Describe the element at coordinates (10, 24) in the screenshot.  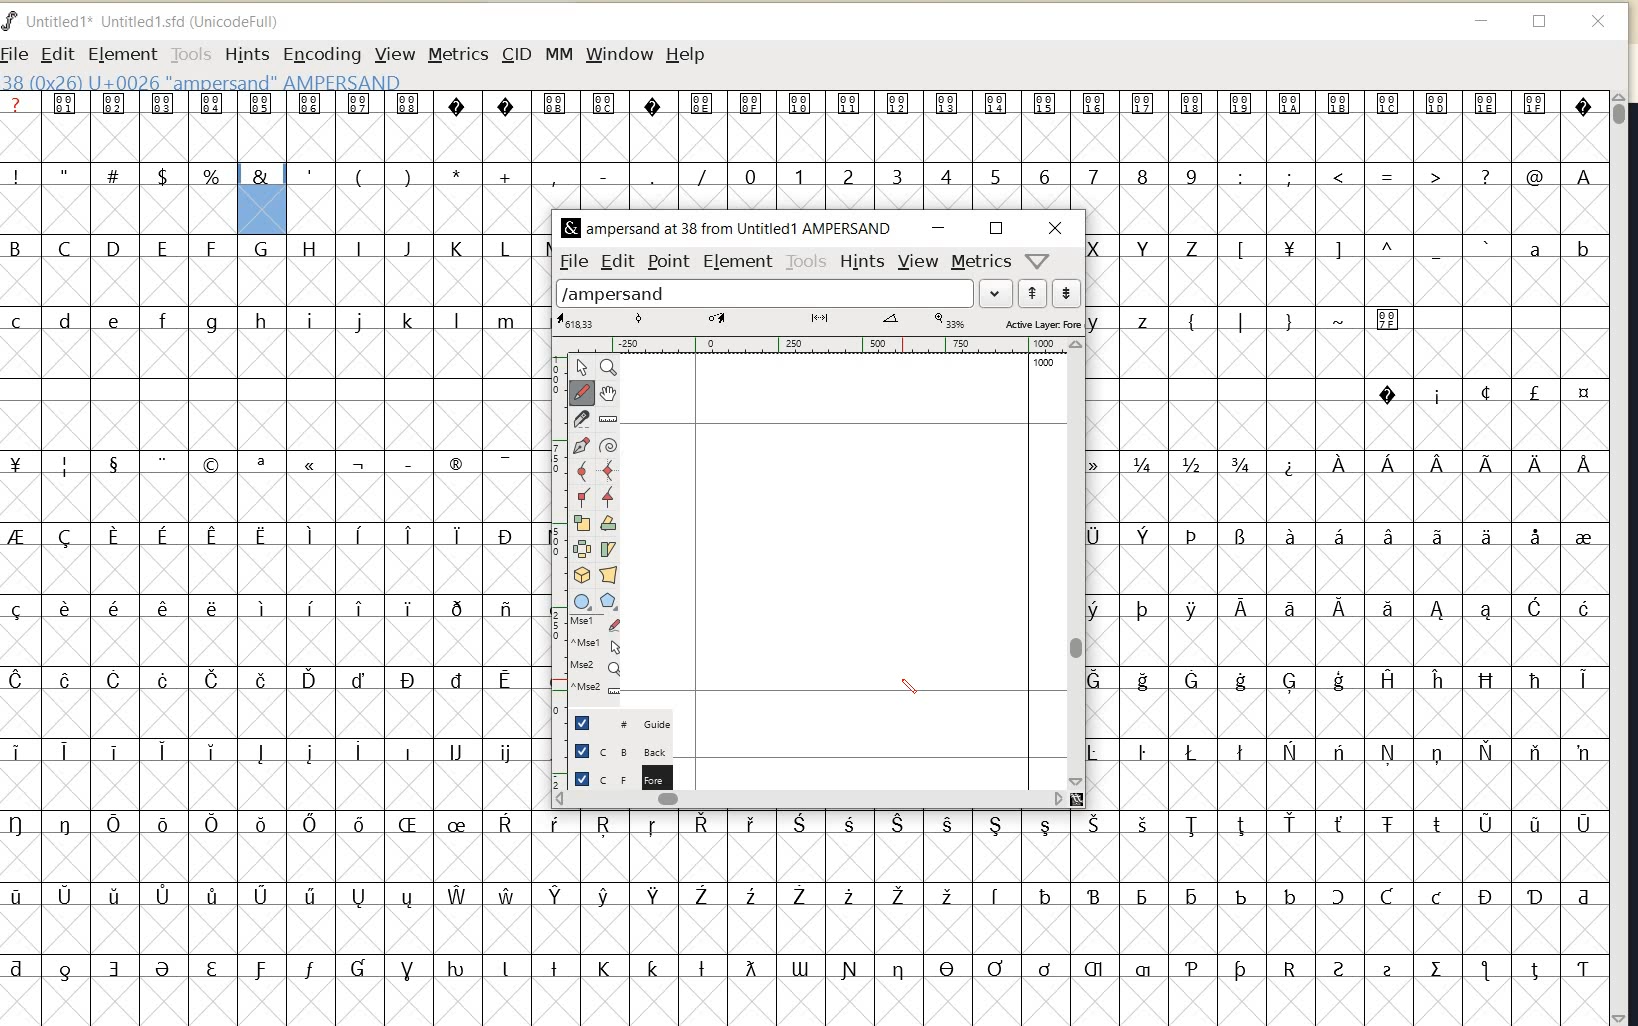
I see `fontforge logo` at that location.